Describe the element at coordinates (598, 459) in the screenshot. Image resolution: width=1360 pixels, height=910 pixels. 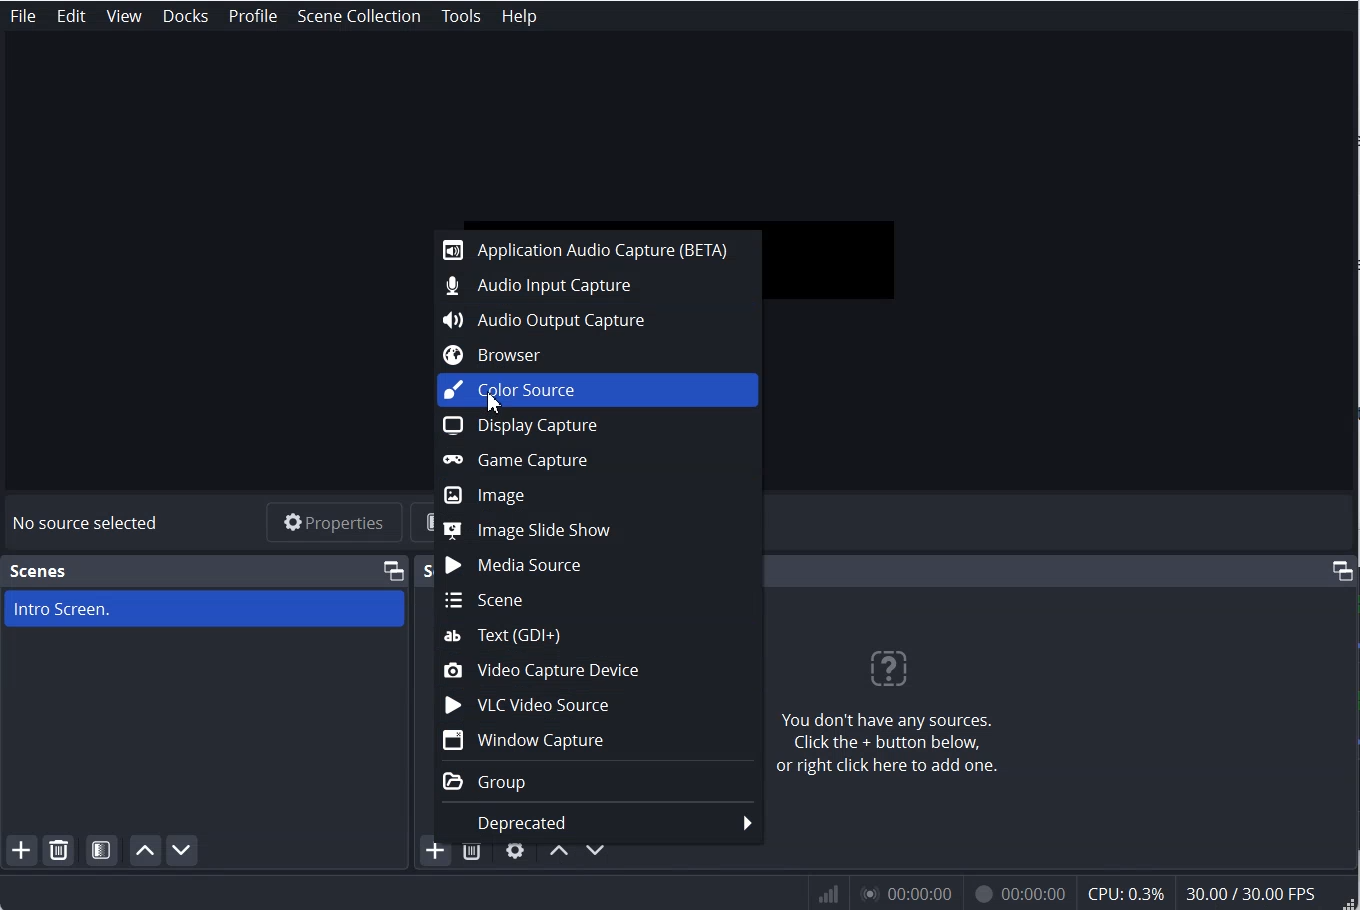
I see `Game Capture` at that location.